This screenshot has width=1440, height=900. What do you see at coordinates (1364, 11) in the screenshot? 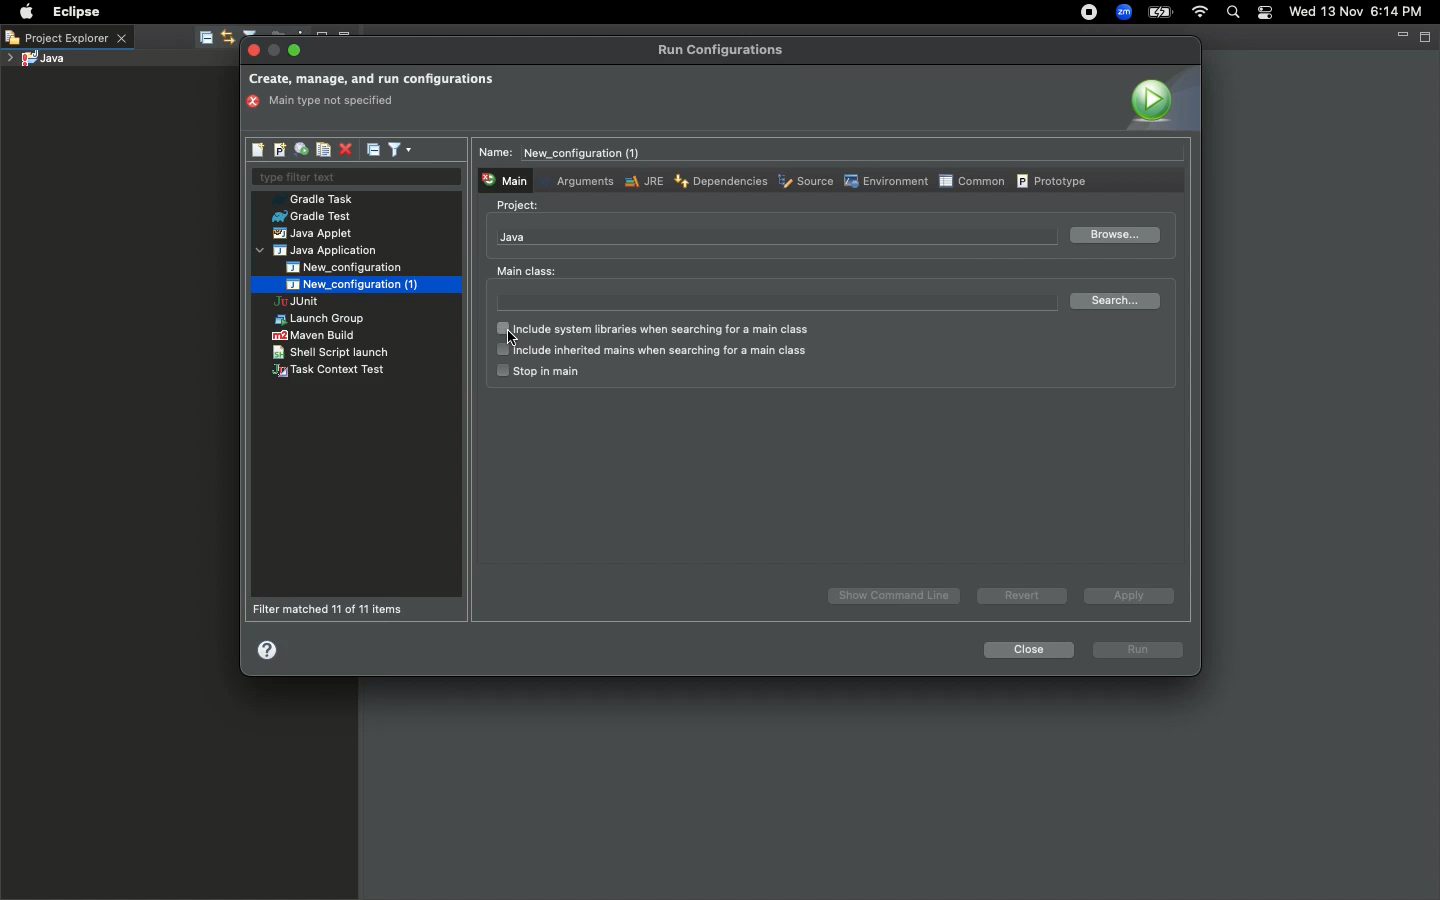
I see `Date/time` at bounding box center [1364, 11].